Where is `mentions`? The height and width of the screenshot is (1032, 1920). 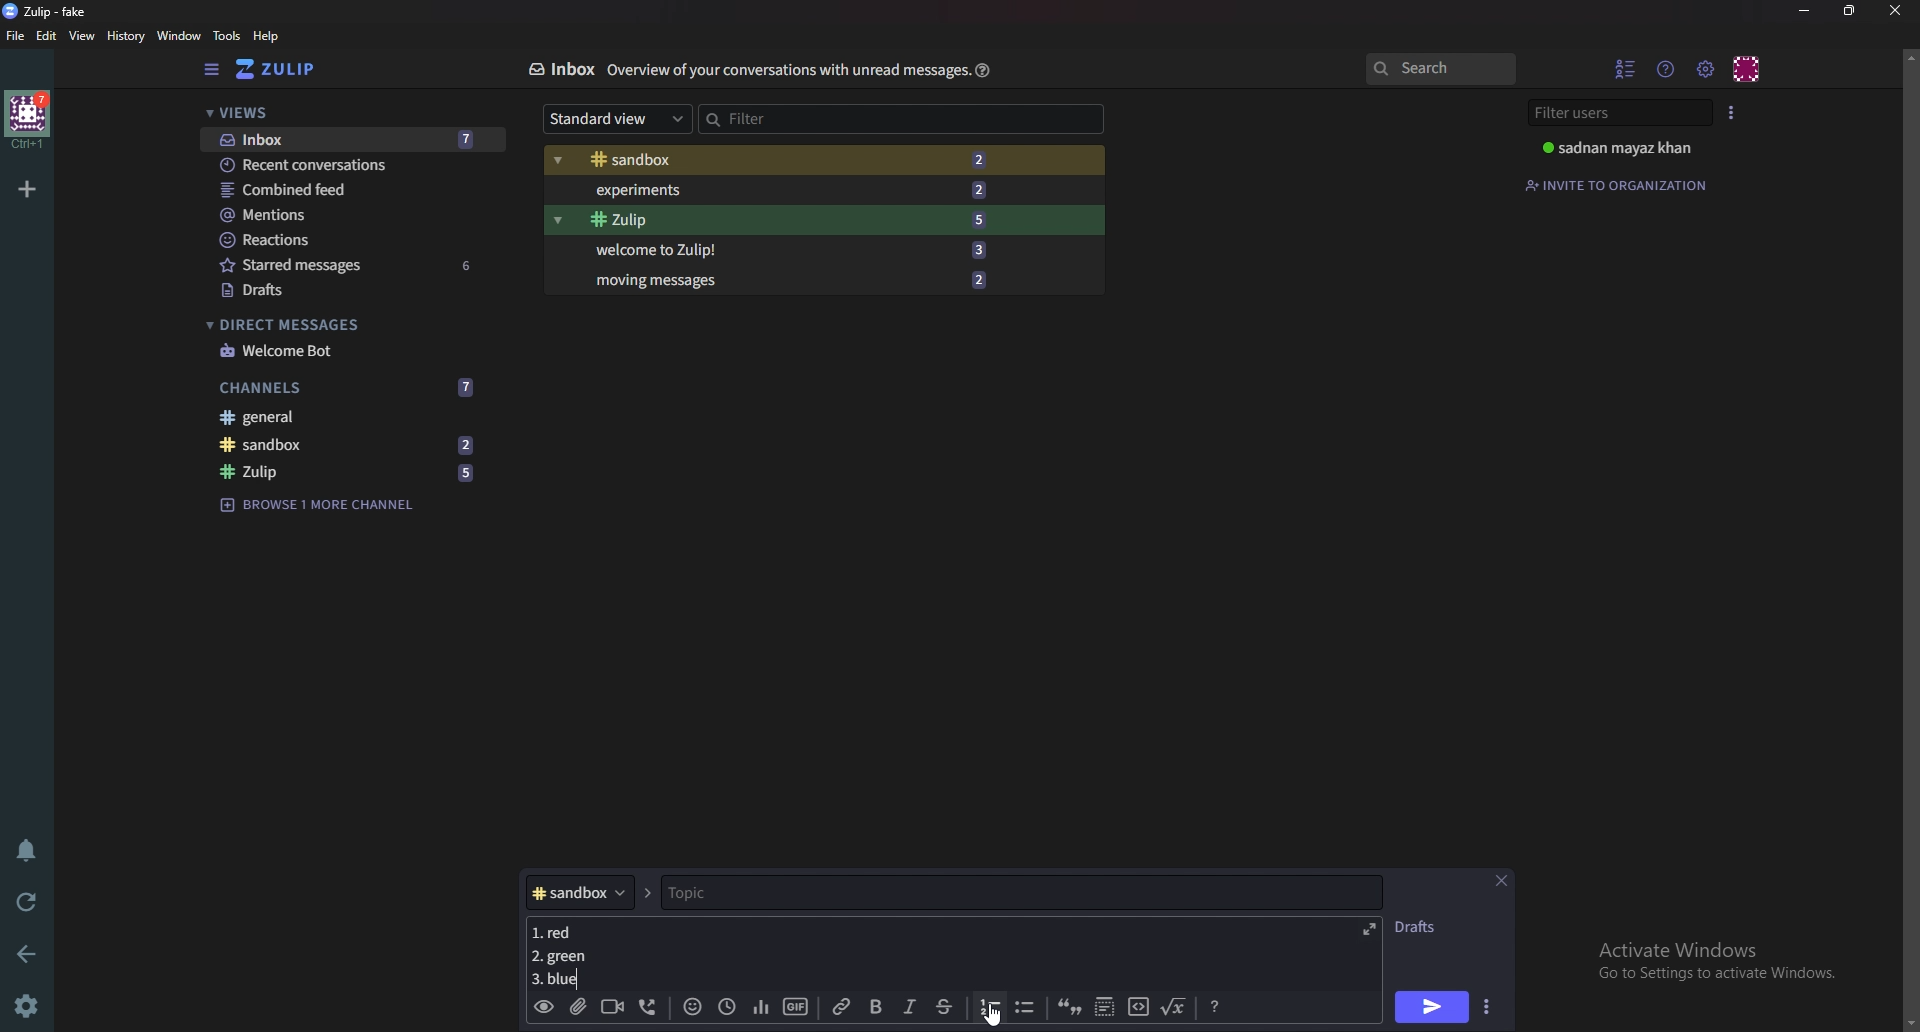 mentions is located at coordinates (352, 216).